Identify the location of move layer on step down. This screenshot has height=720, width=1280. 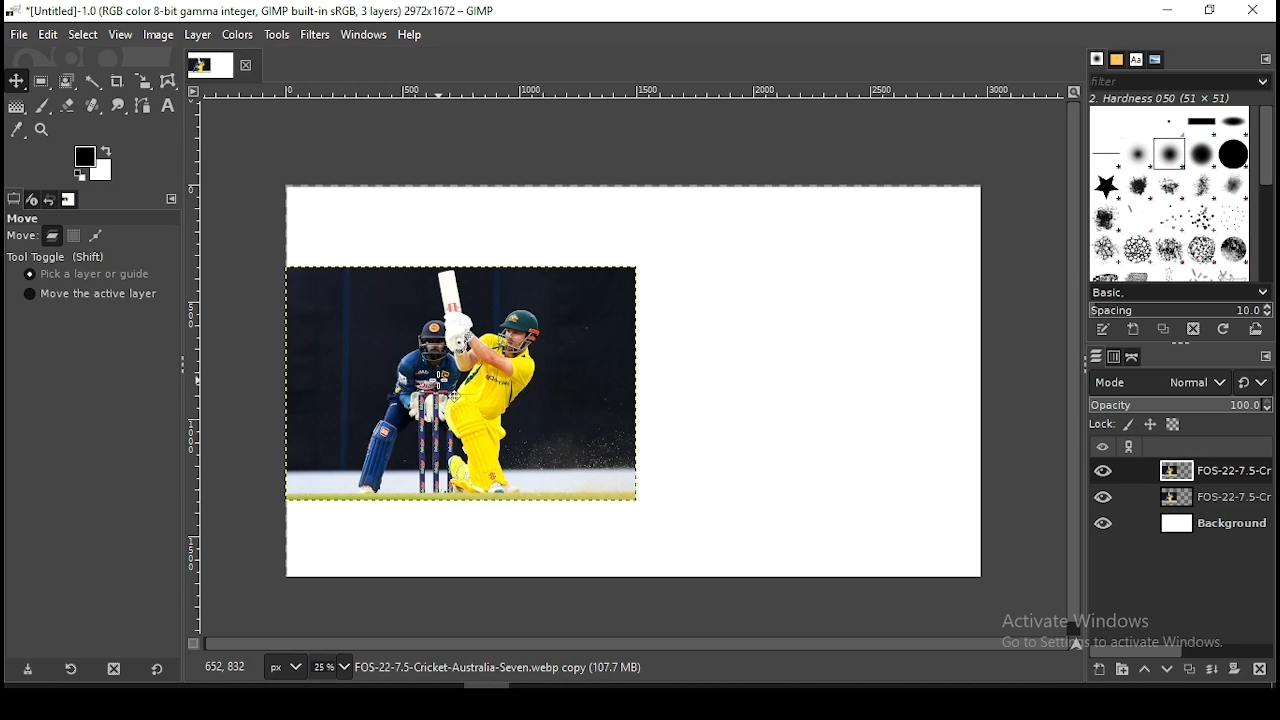
(1168, 672).